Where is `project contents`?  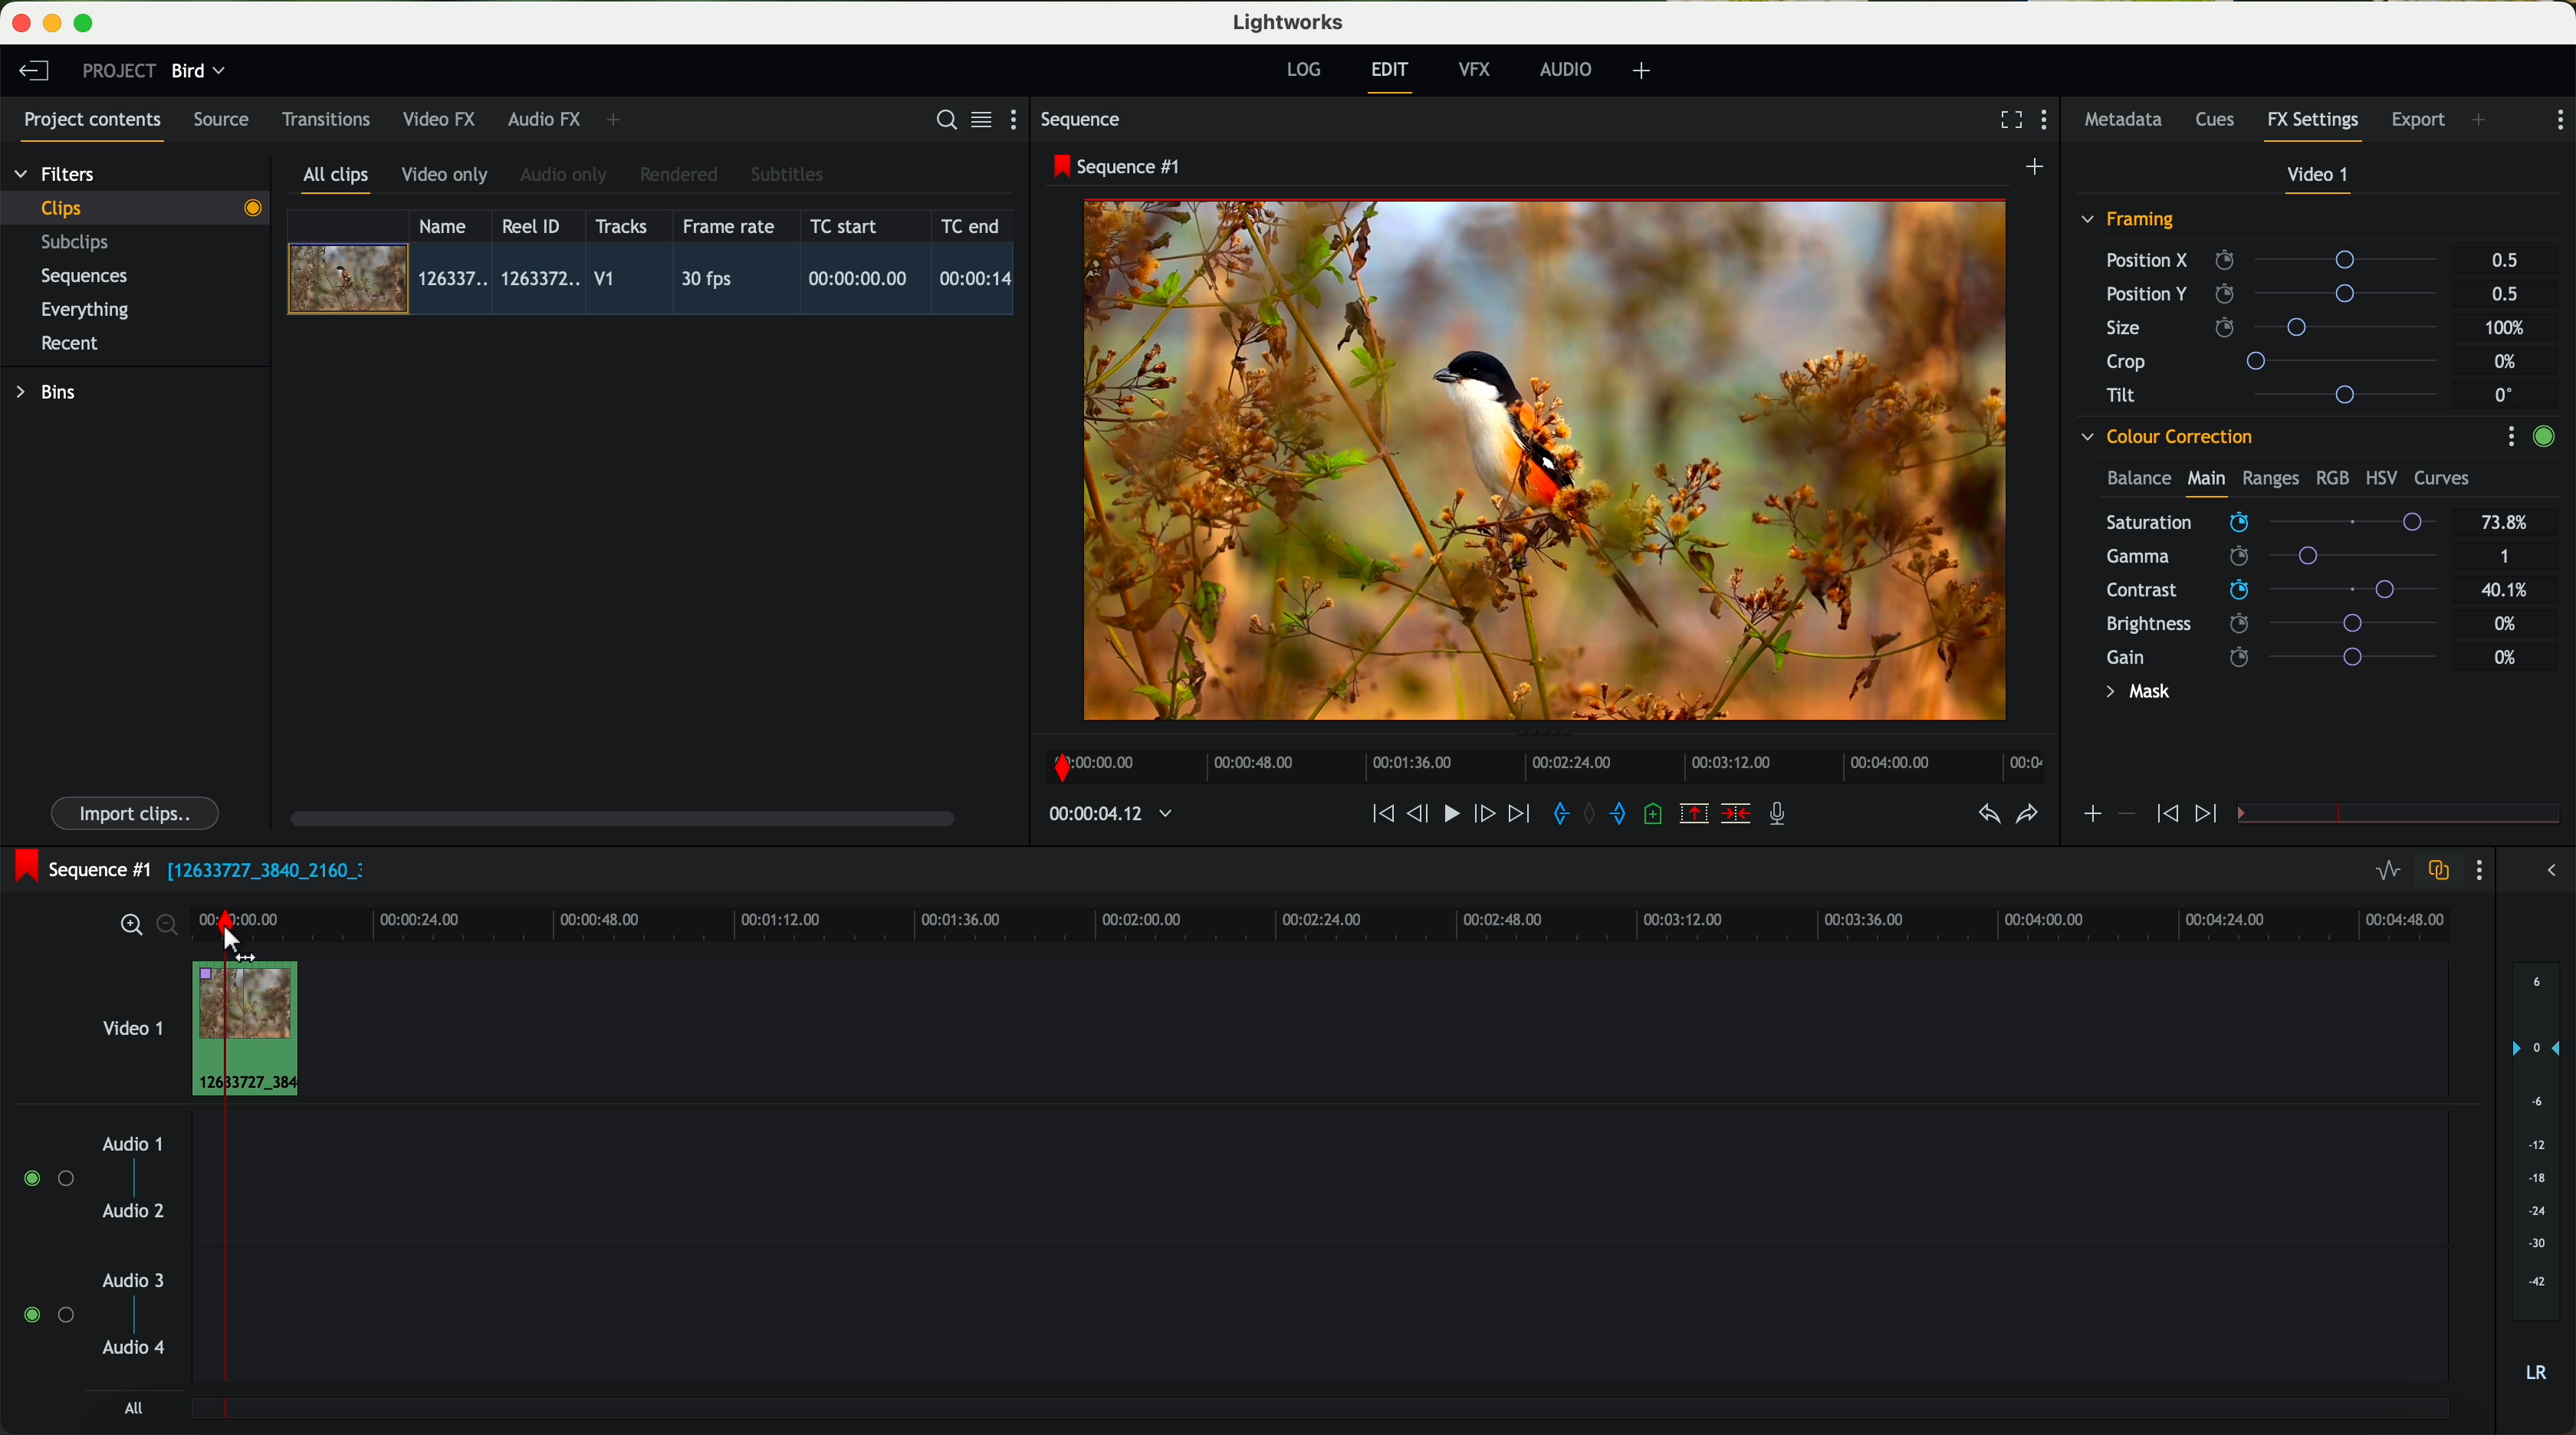 project contents is located at coordinates (93, 126).